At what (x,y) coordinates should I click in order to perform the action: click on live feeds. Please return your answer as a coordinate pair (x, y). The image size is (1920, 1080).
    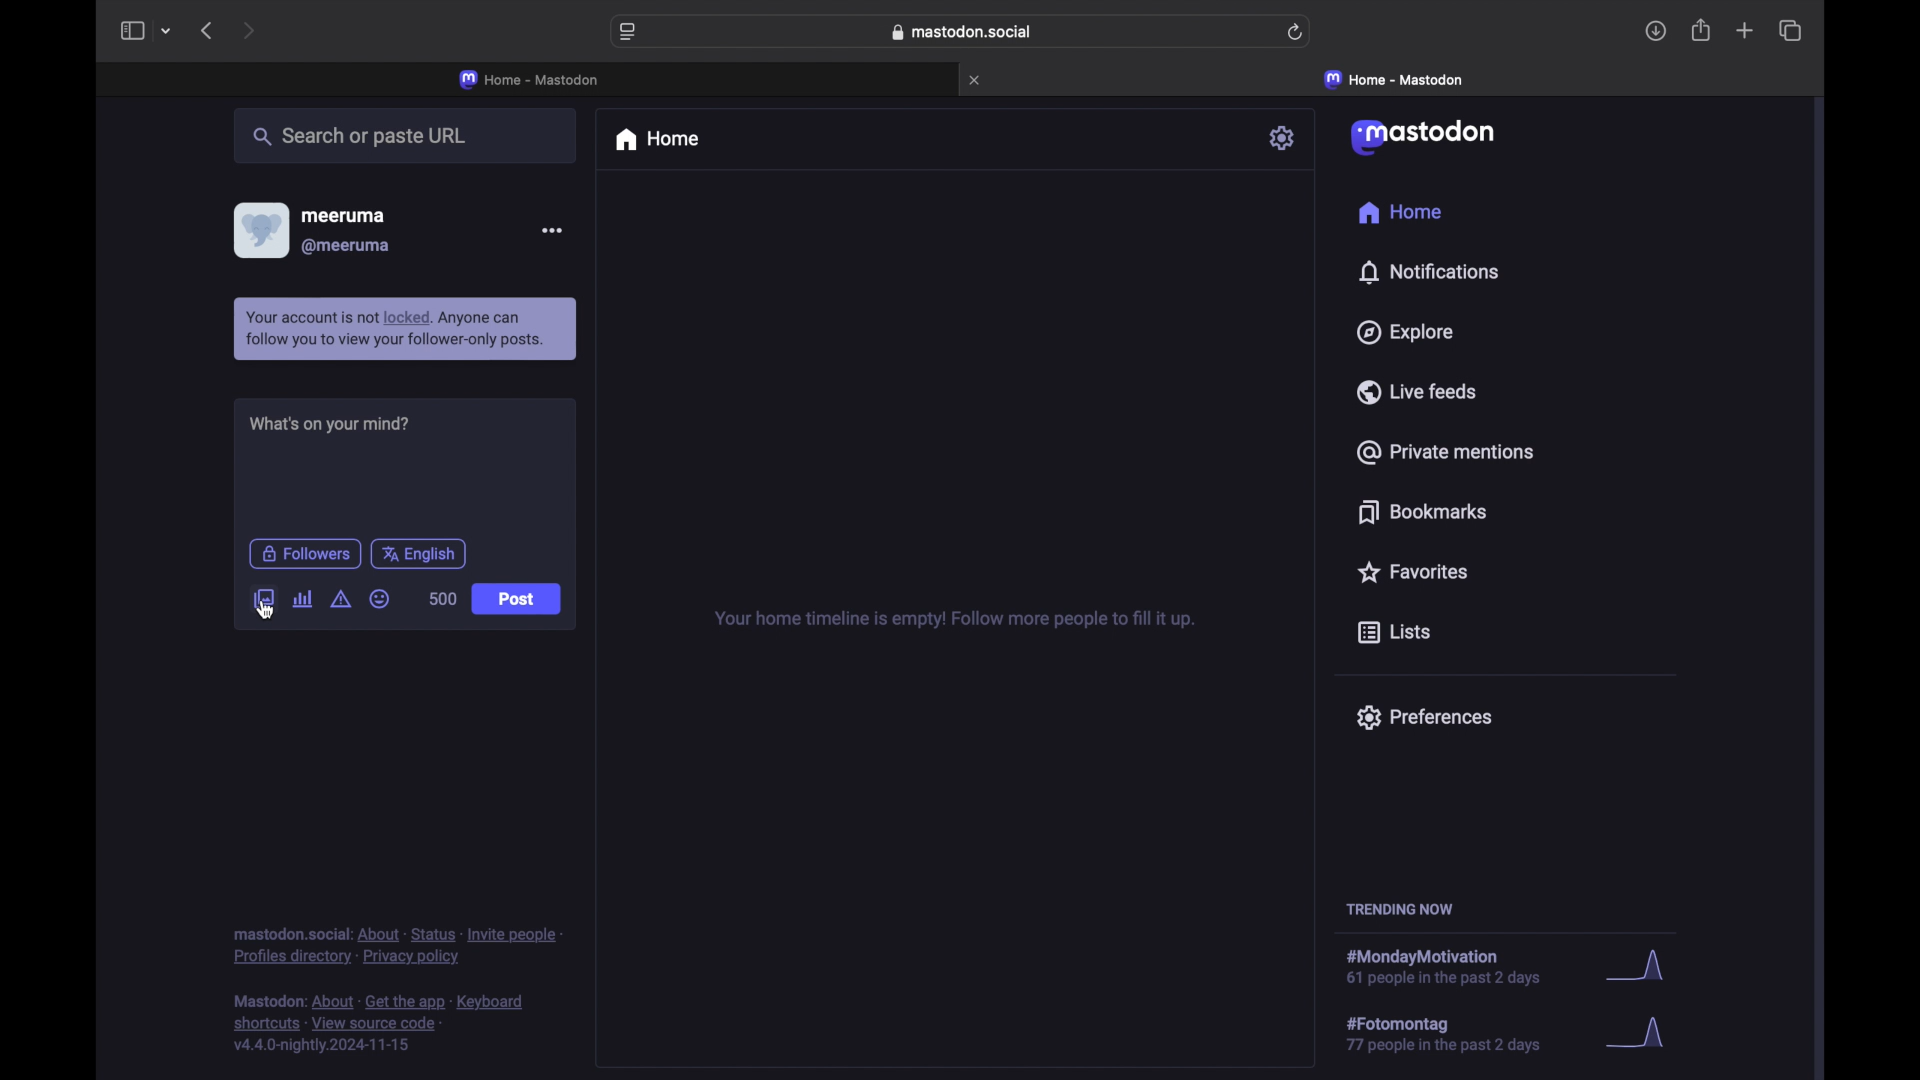
    Looking at the image, I should click on (1417, 392).